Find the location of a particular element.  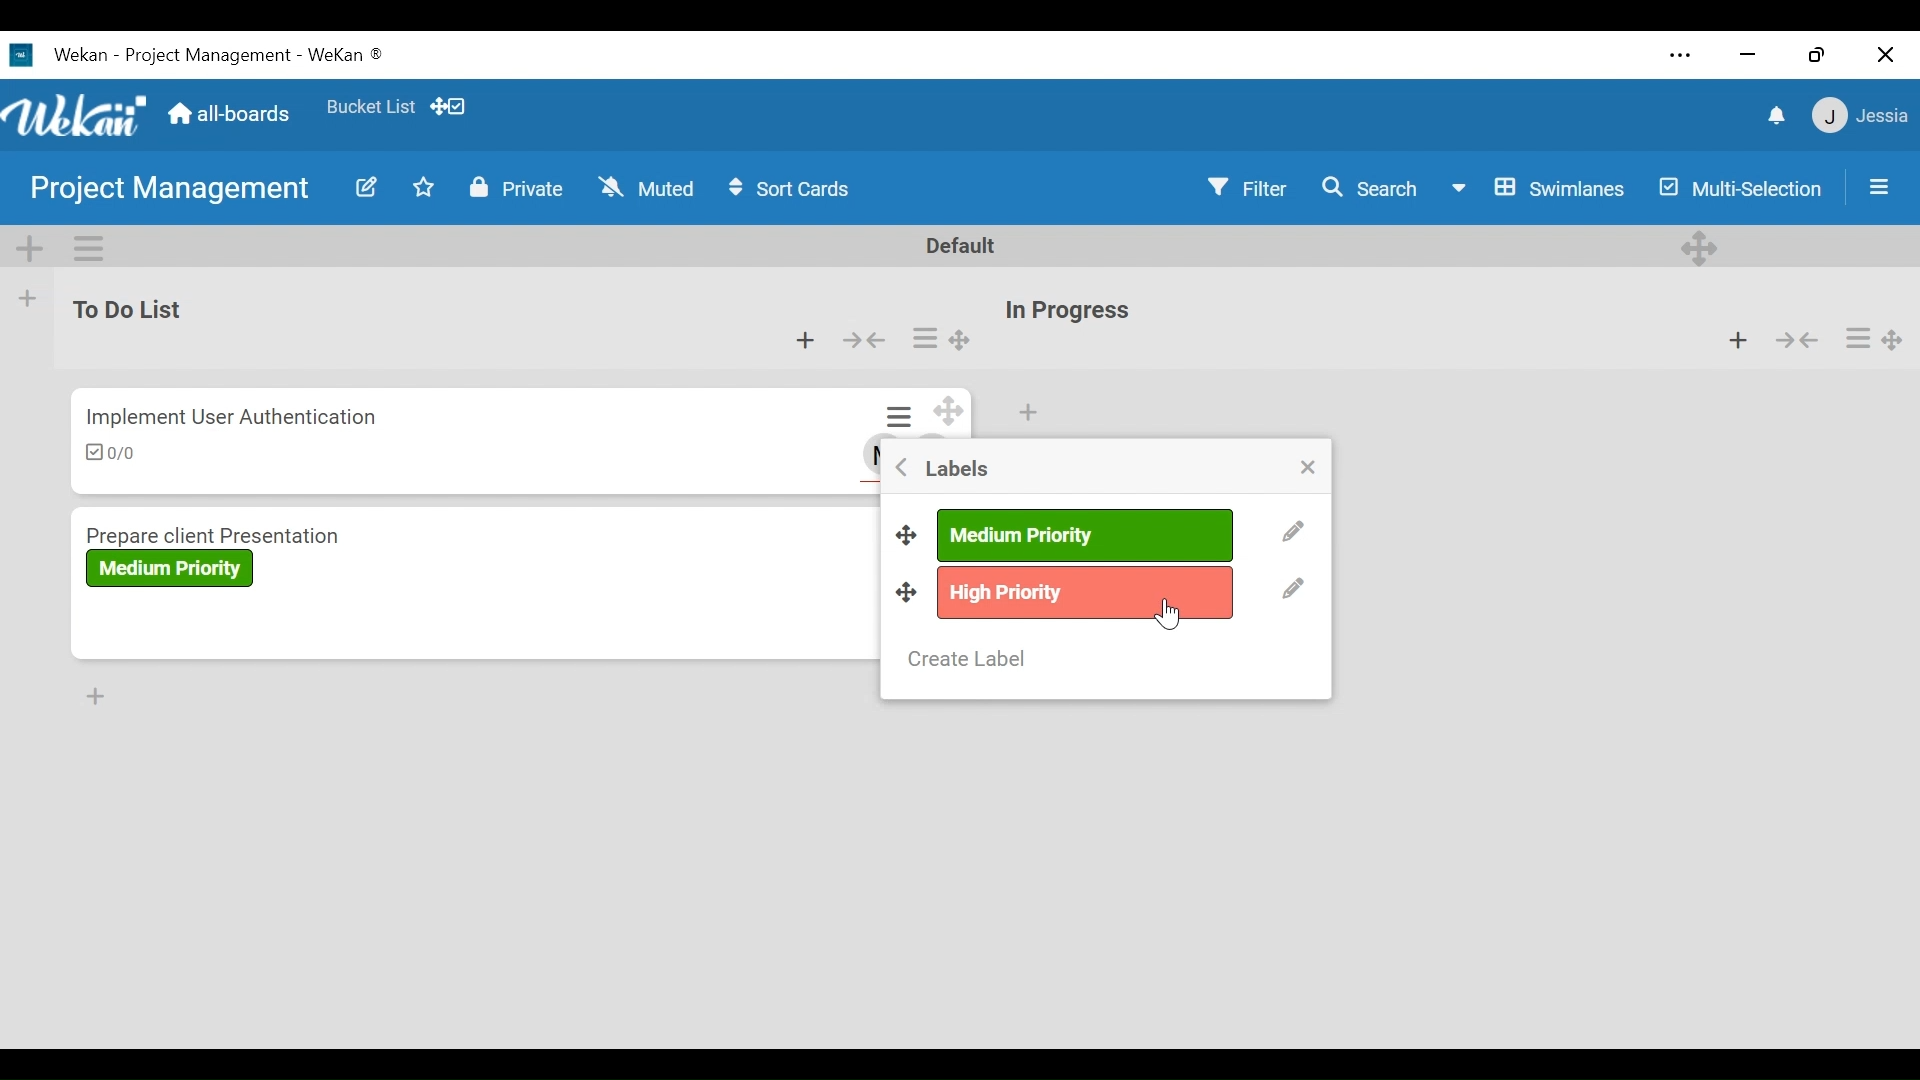

Board Name is located at coordinates (171, 191).